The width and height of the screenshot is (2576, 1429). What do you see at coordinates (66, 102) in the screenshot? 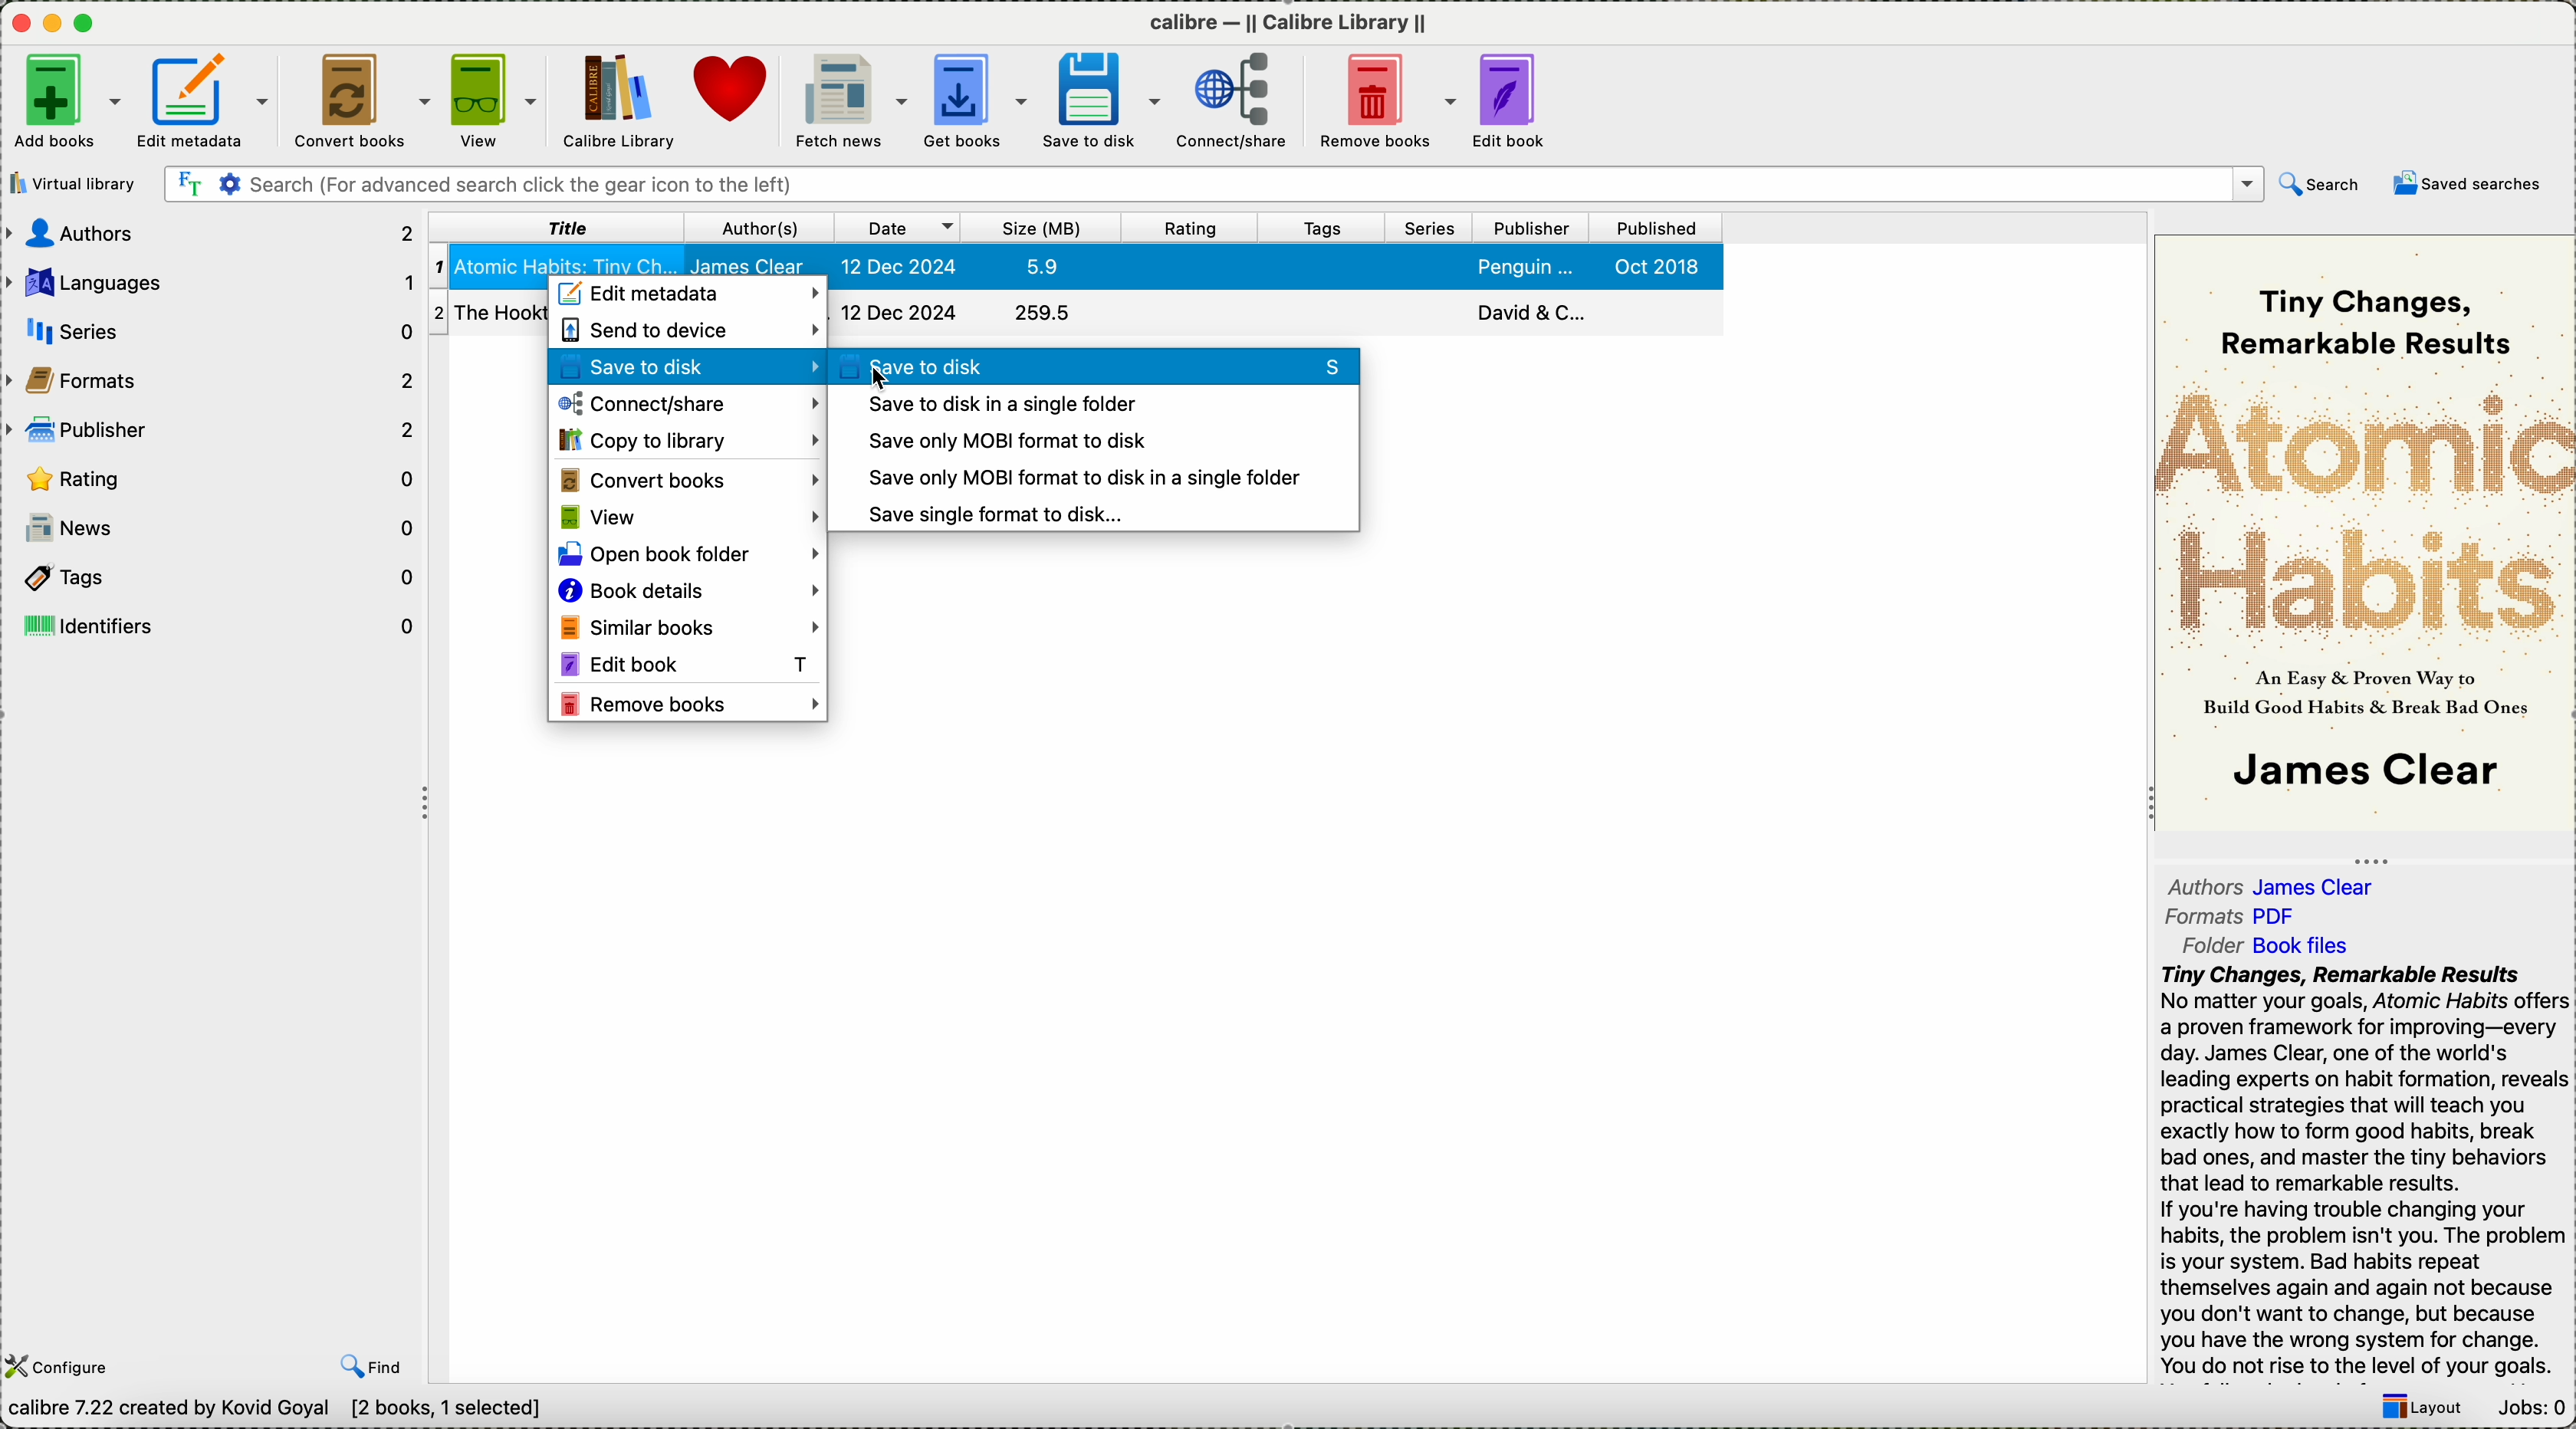
I see `add books` at bounding box center [66, 102].